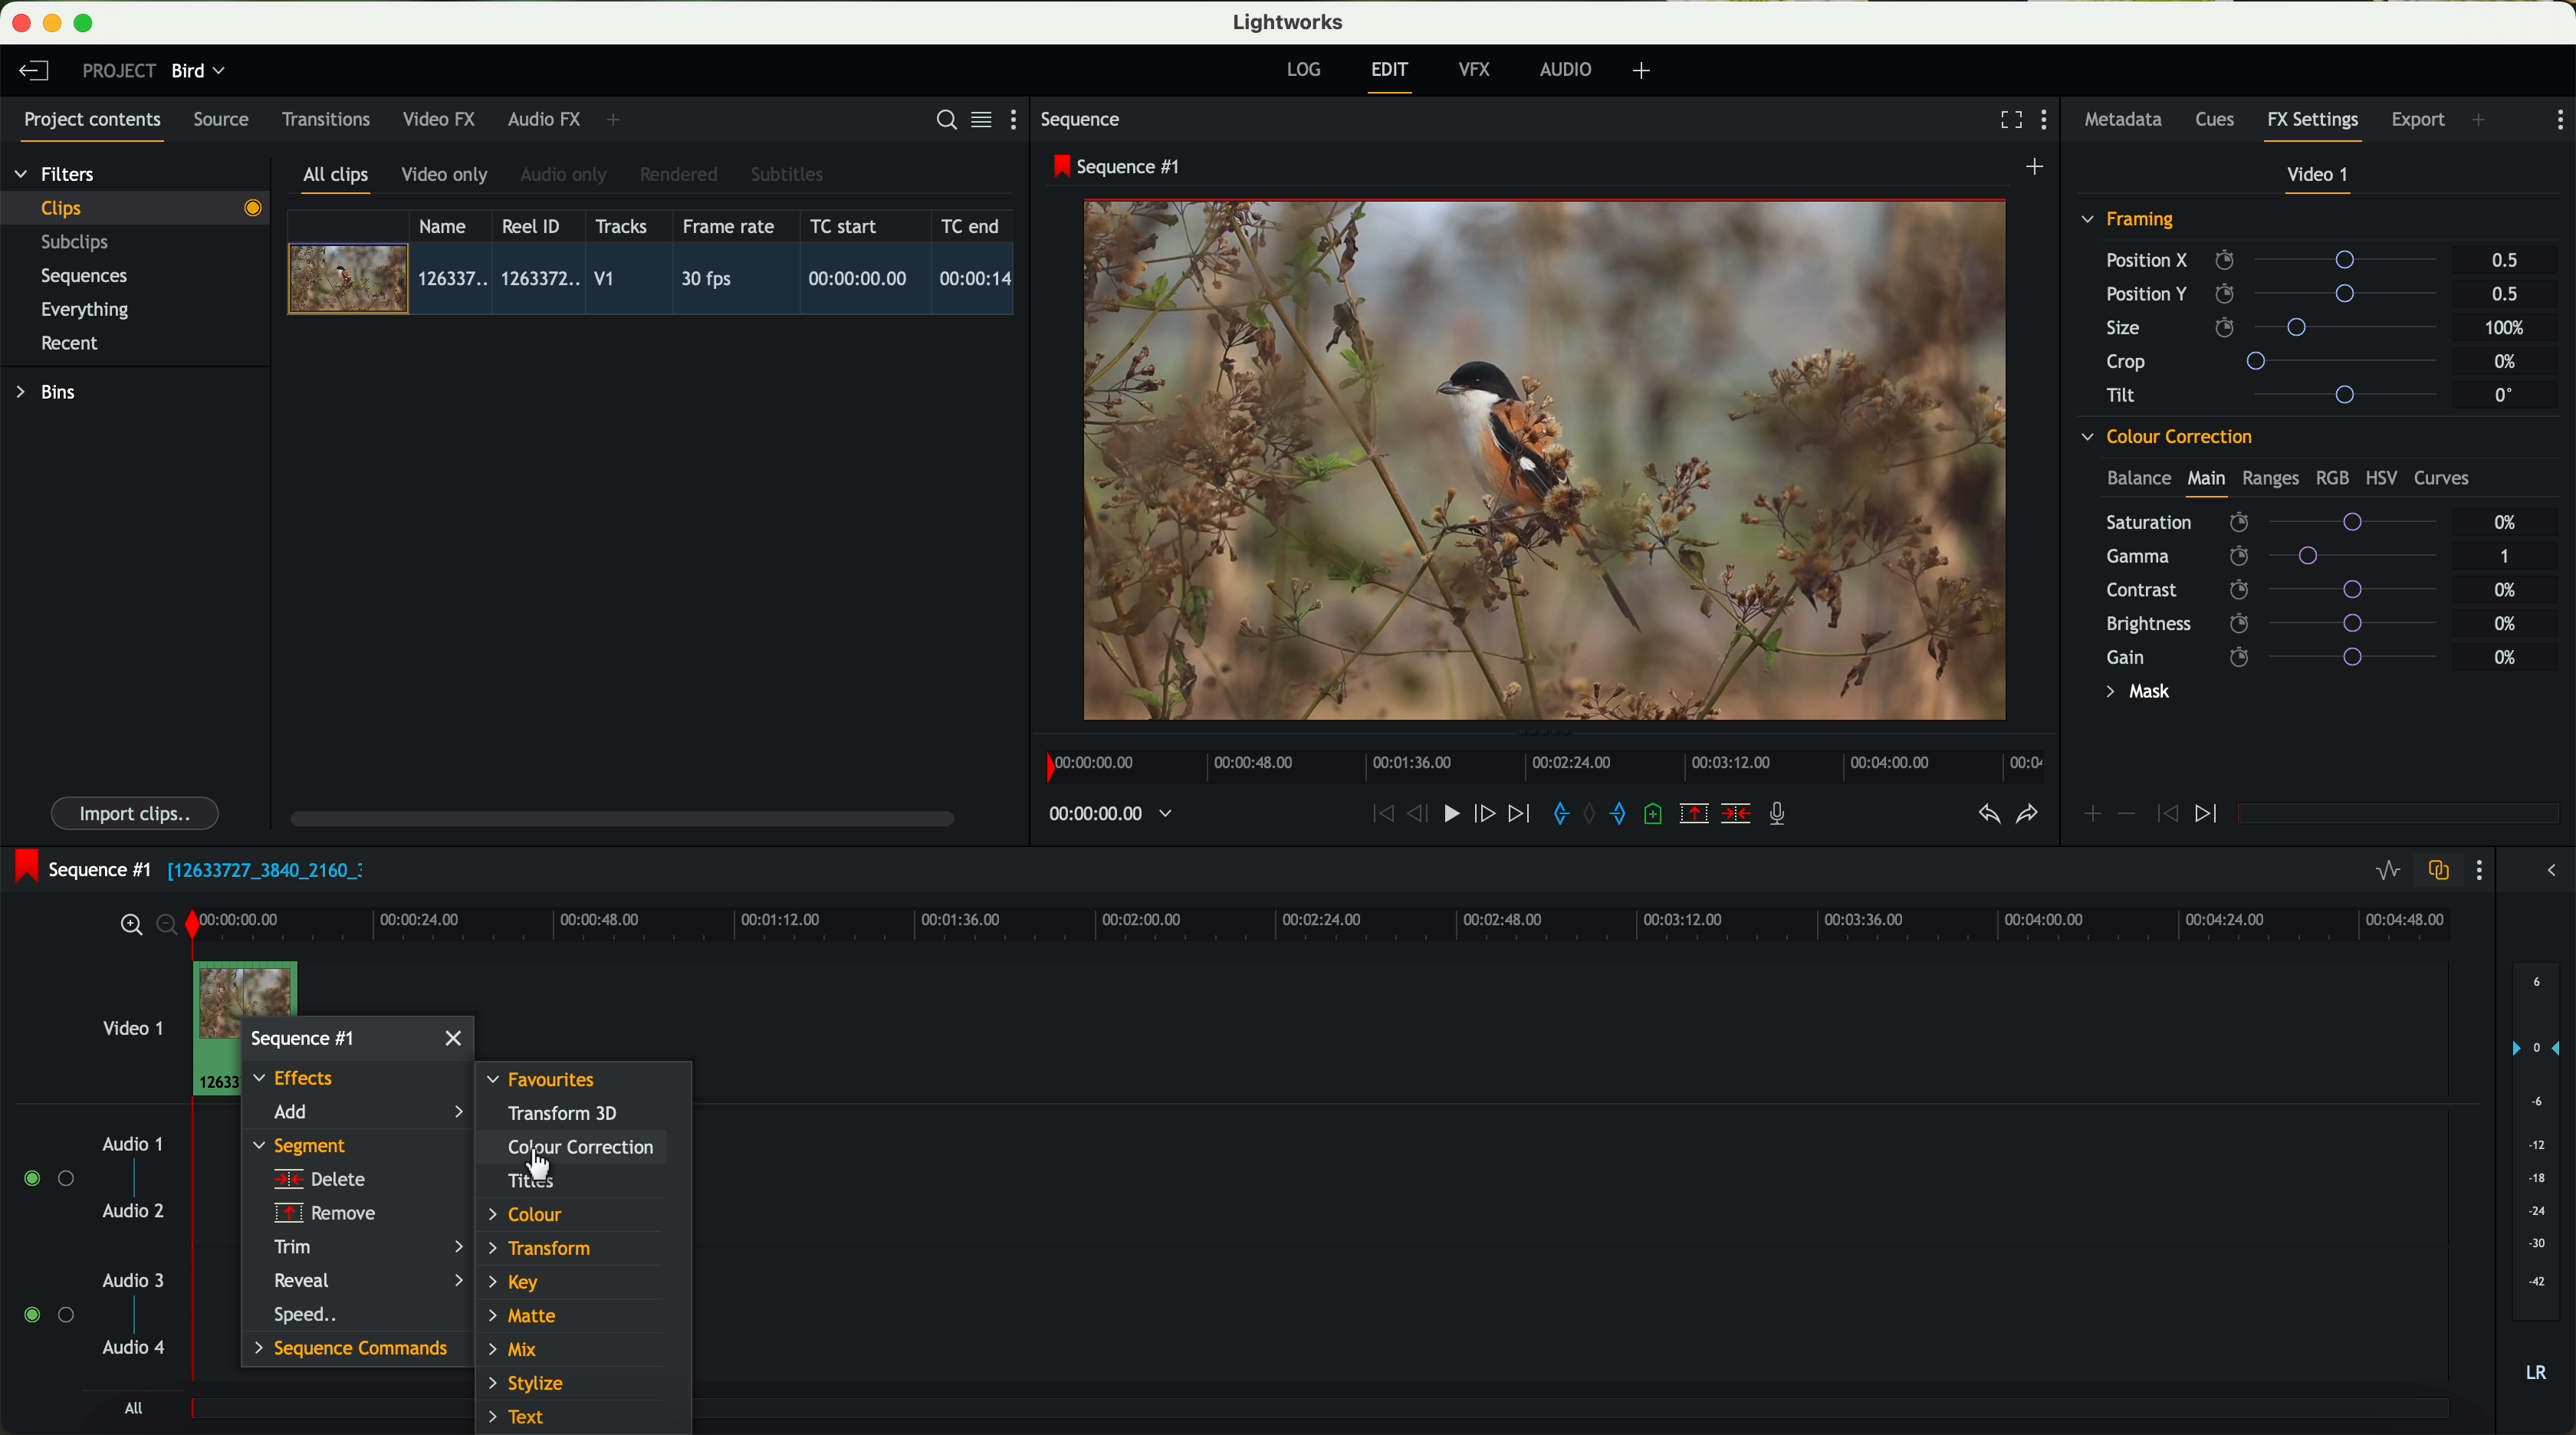 The width and height of the screenshot is (2576, 1435). Describe the element at coordinates (1591, 814) in the screenshot. I see `clear marks` at that location.